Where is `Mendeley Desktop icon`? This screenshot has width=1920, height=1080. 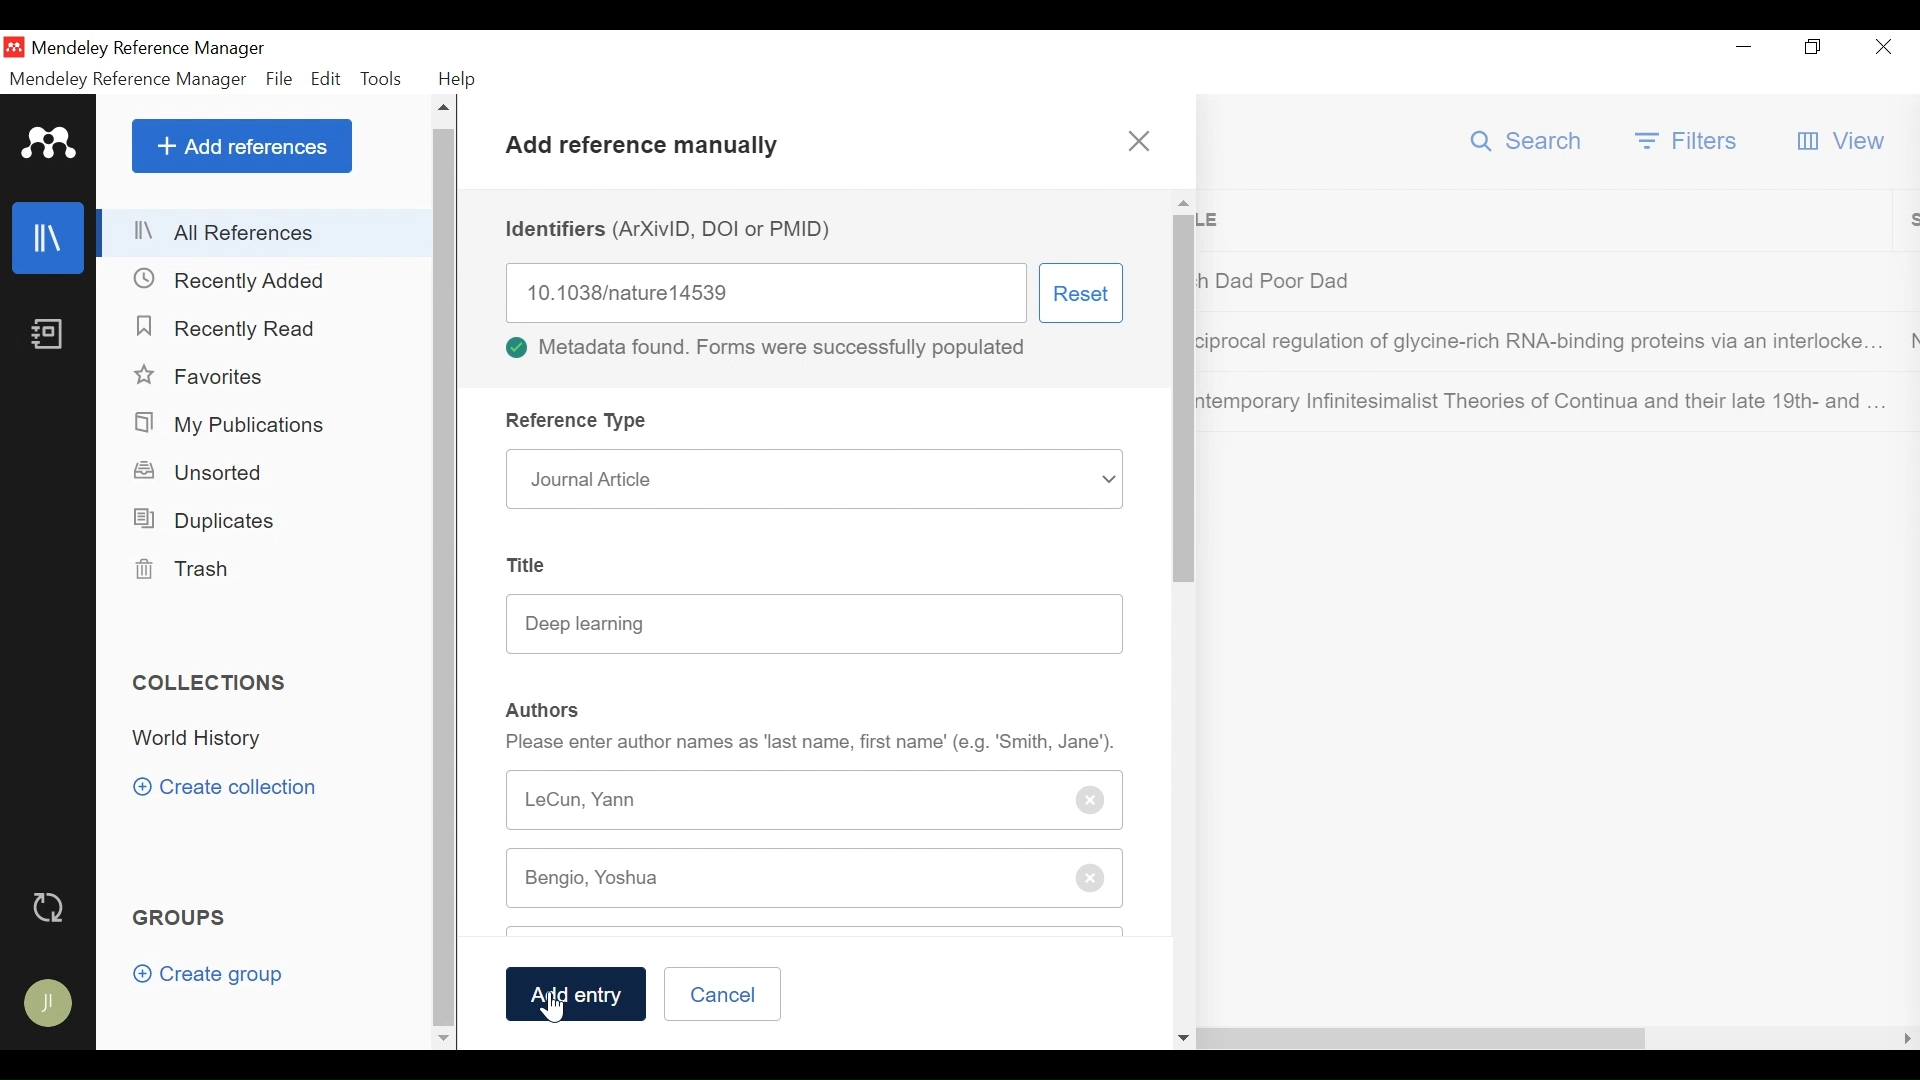
Mendeley Desktop icon is located at coordinates (13, 46).